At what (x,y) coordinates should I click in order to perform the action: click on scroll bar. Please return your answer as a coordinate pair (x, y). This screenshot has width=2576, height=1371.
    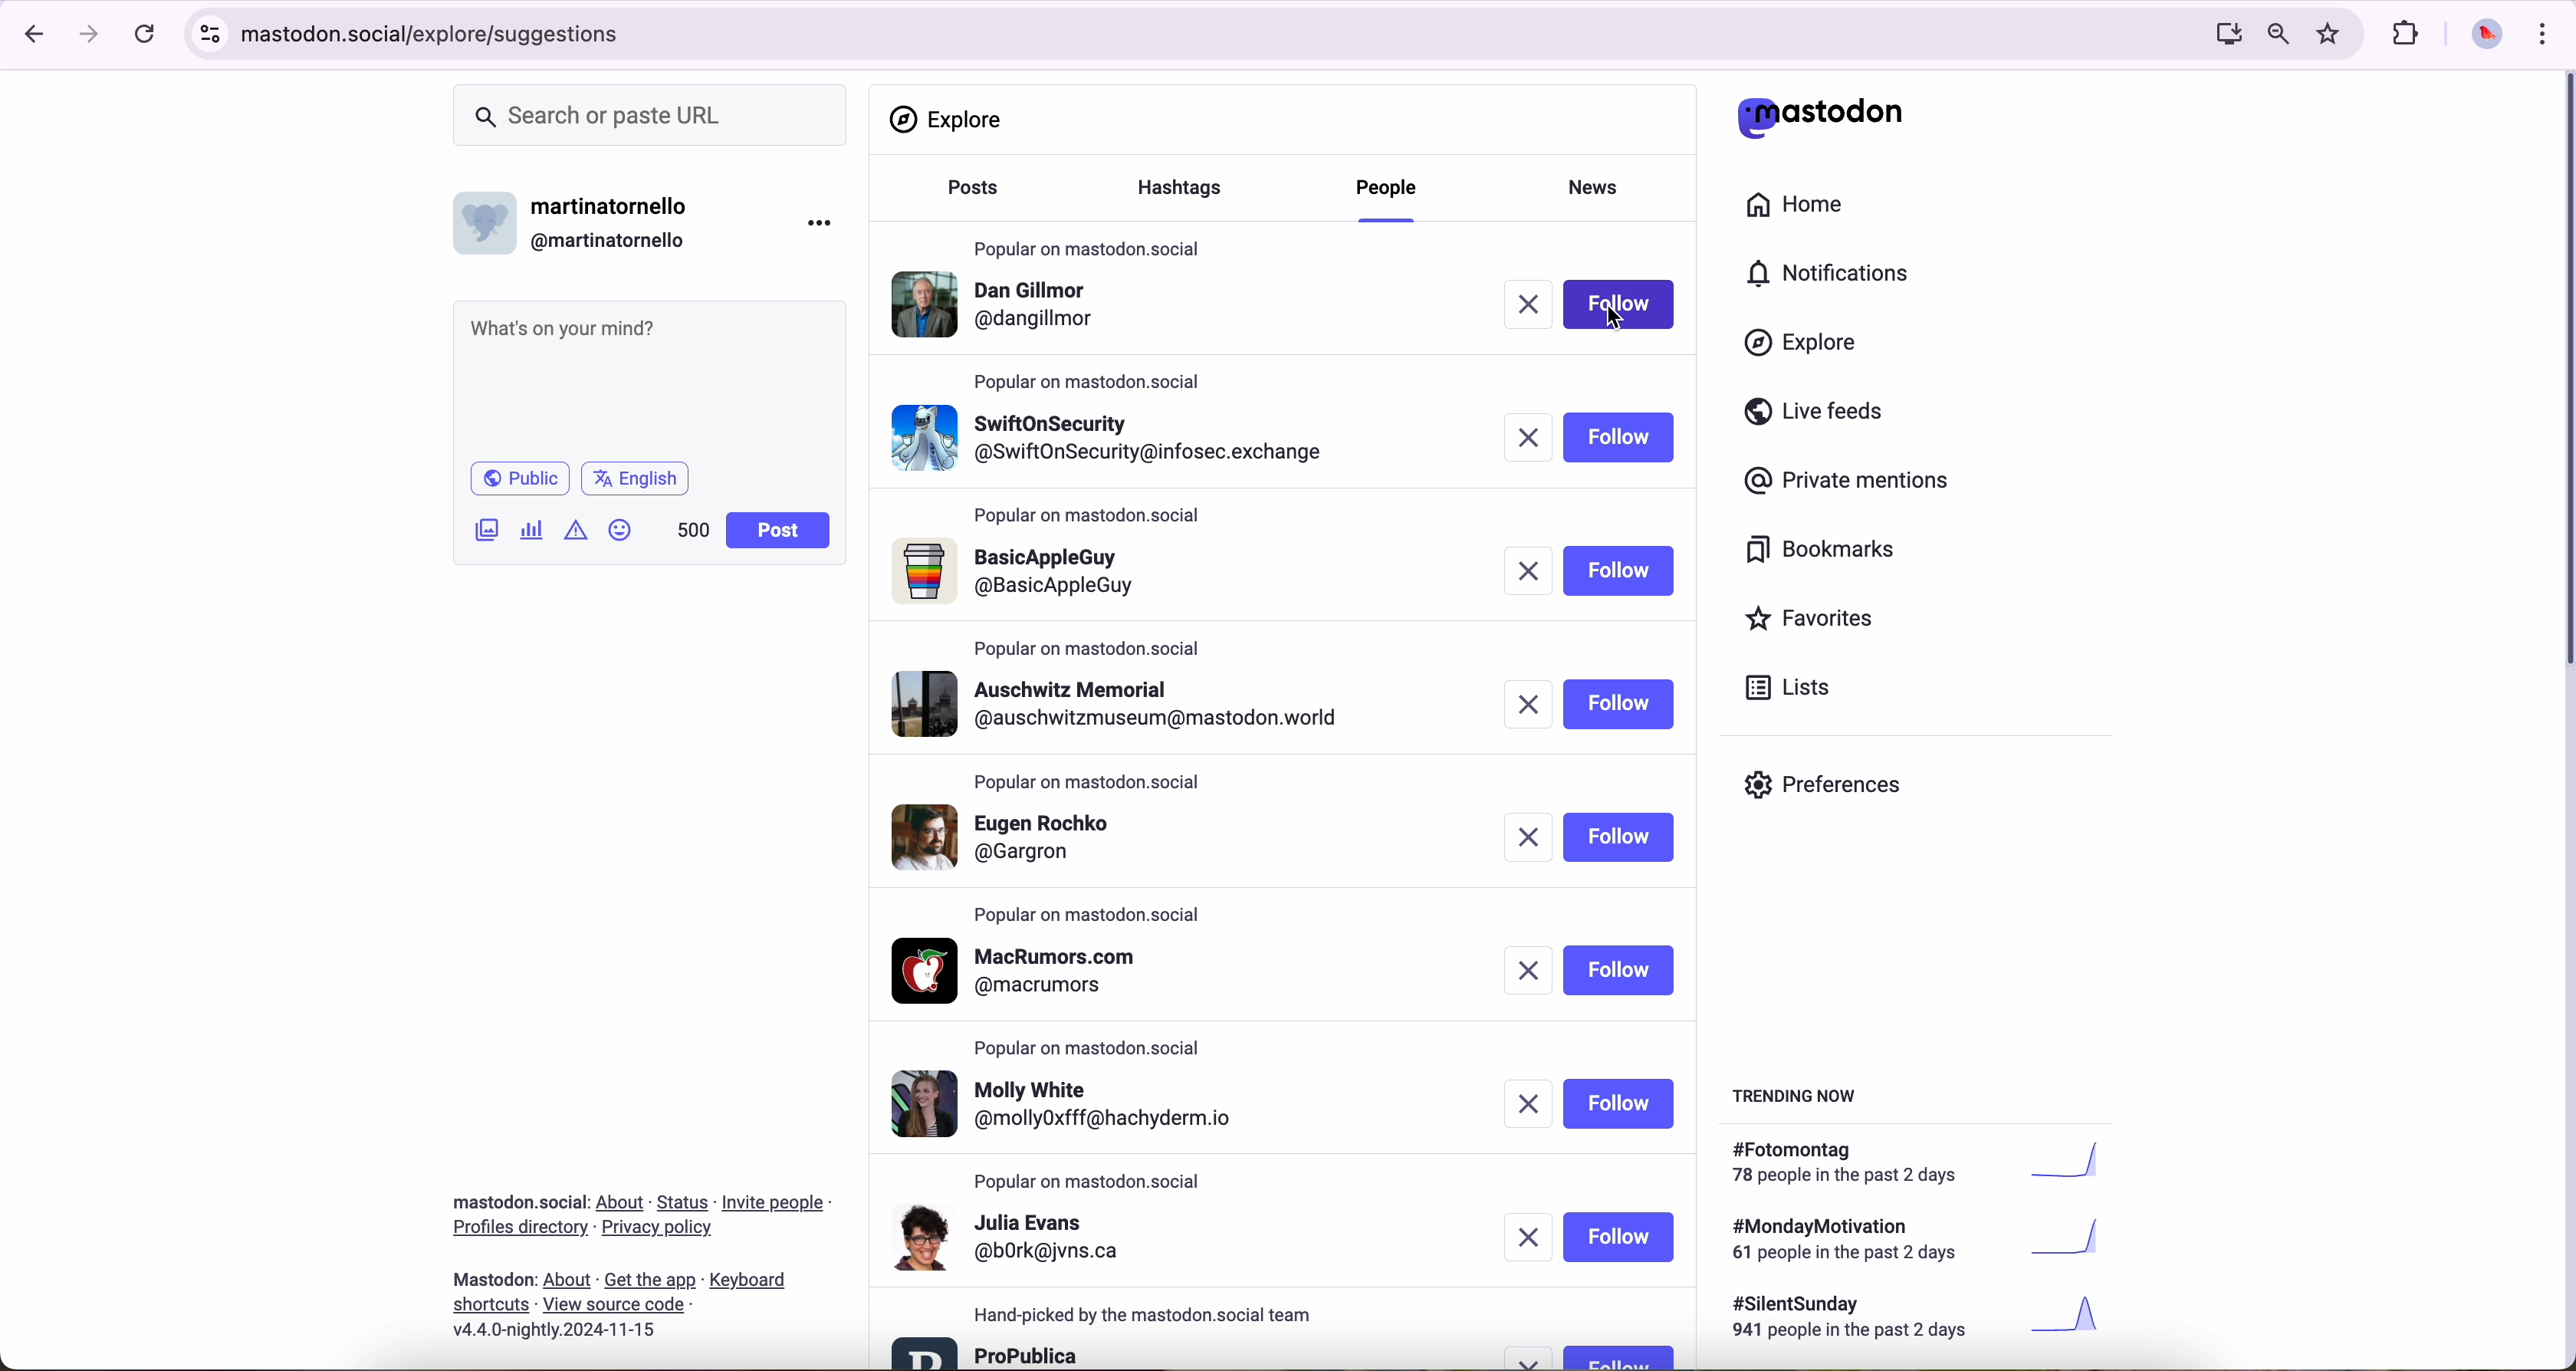
    Looking at the image, I should click on (2560, 375).